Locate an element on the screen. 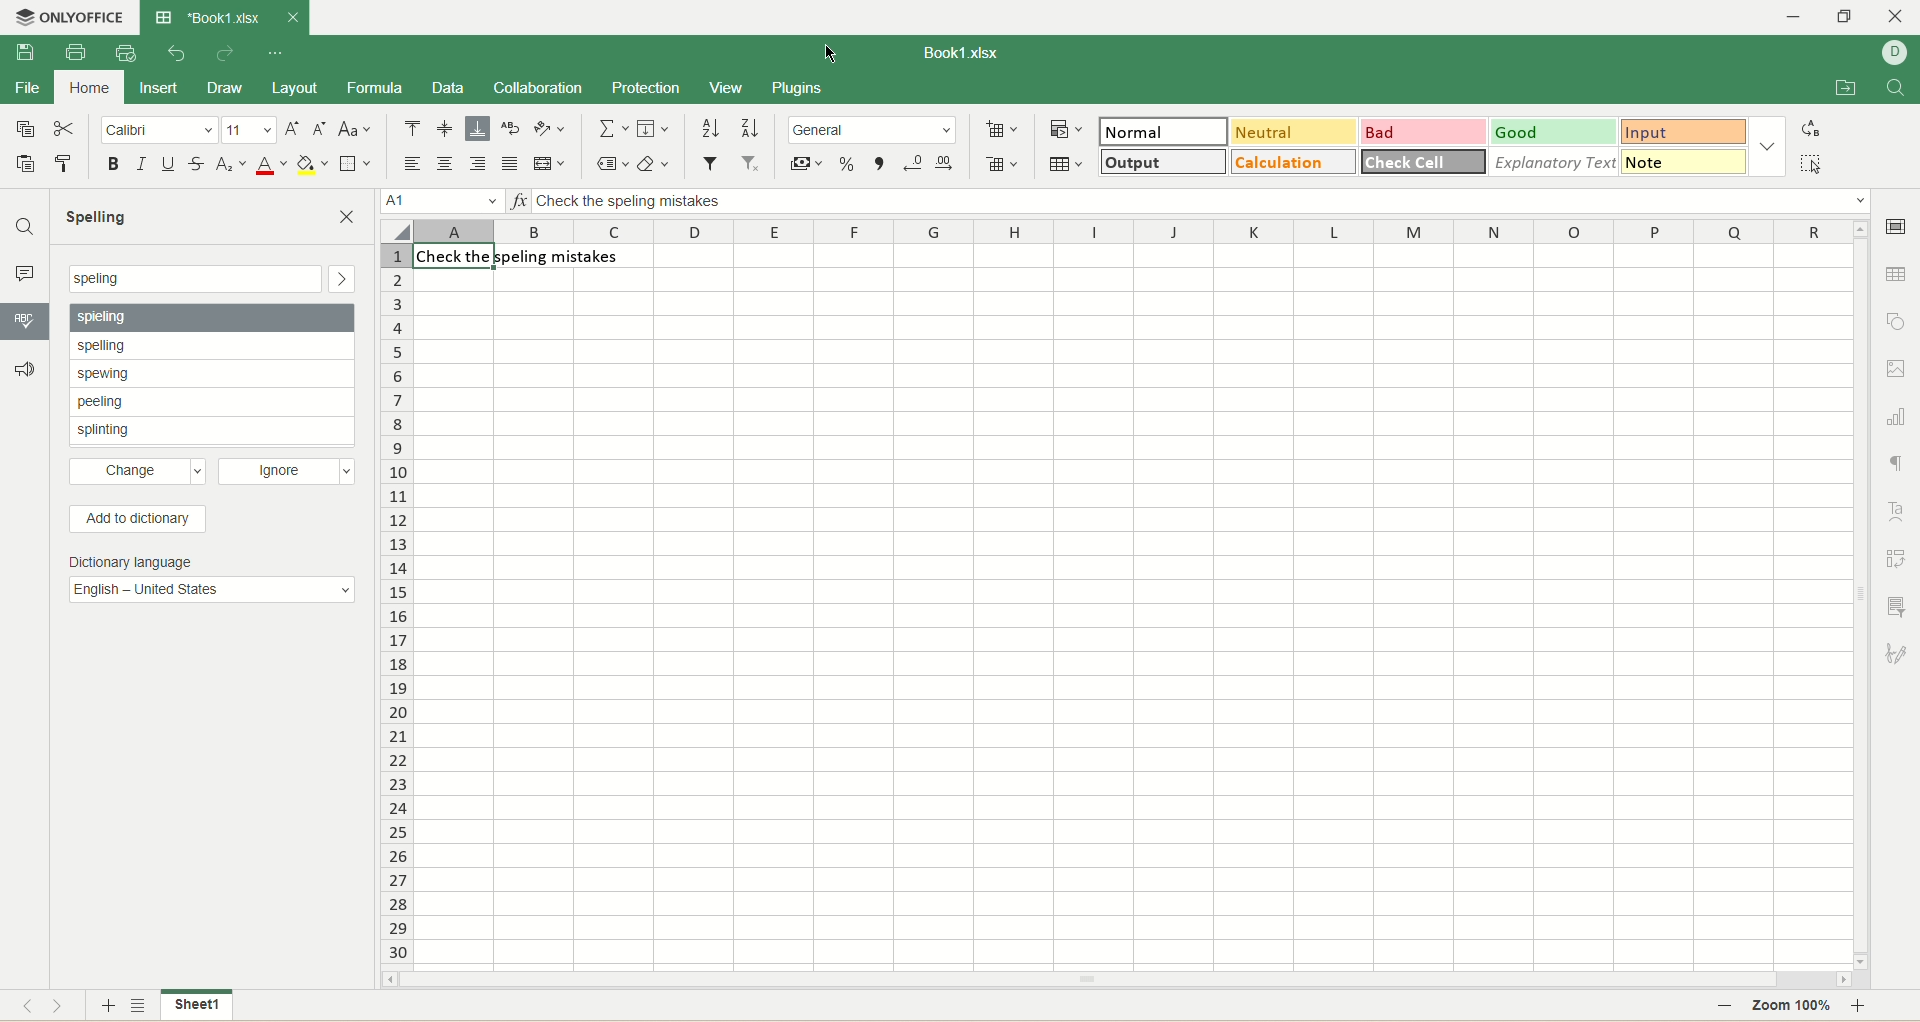 Image resolution: width=1920 pixels, height=1022 pixels. close is located at coordinates (1895, 16).